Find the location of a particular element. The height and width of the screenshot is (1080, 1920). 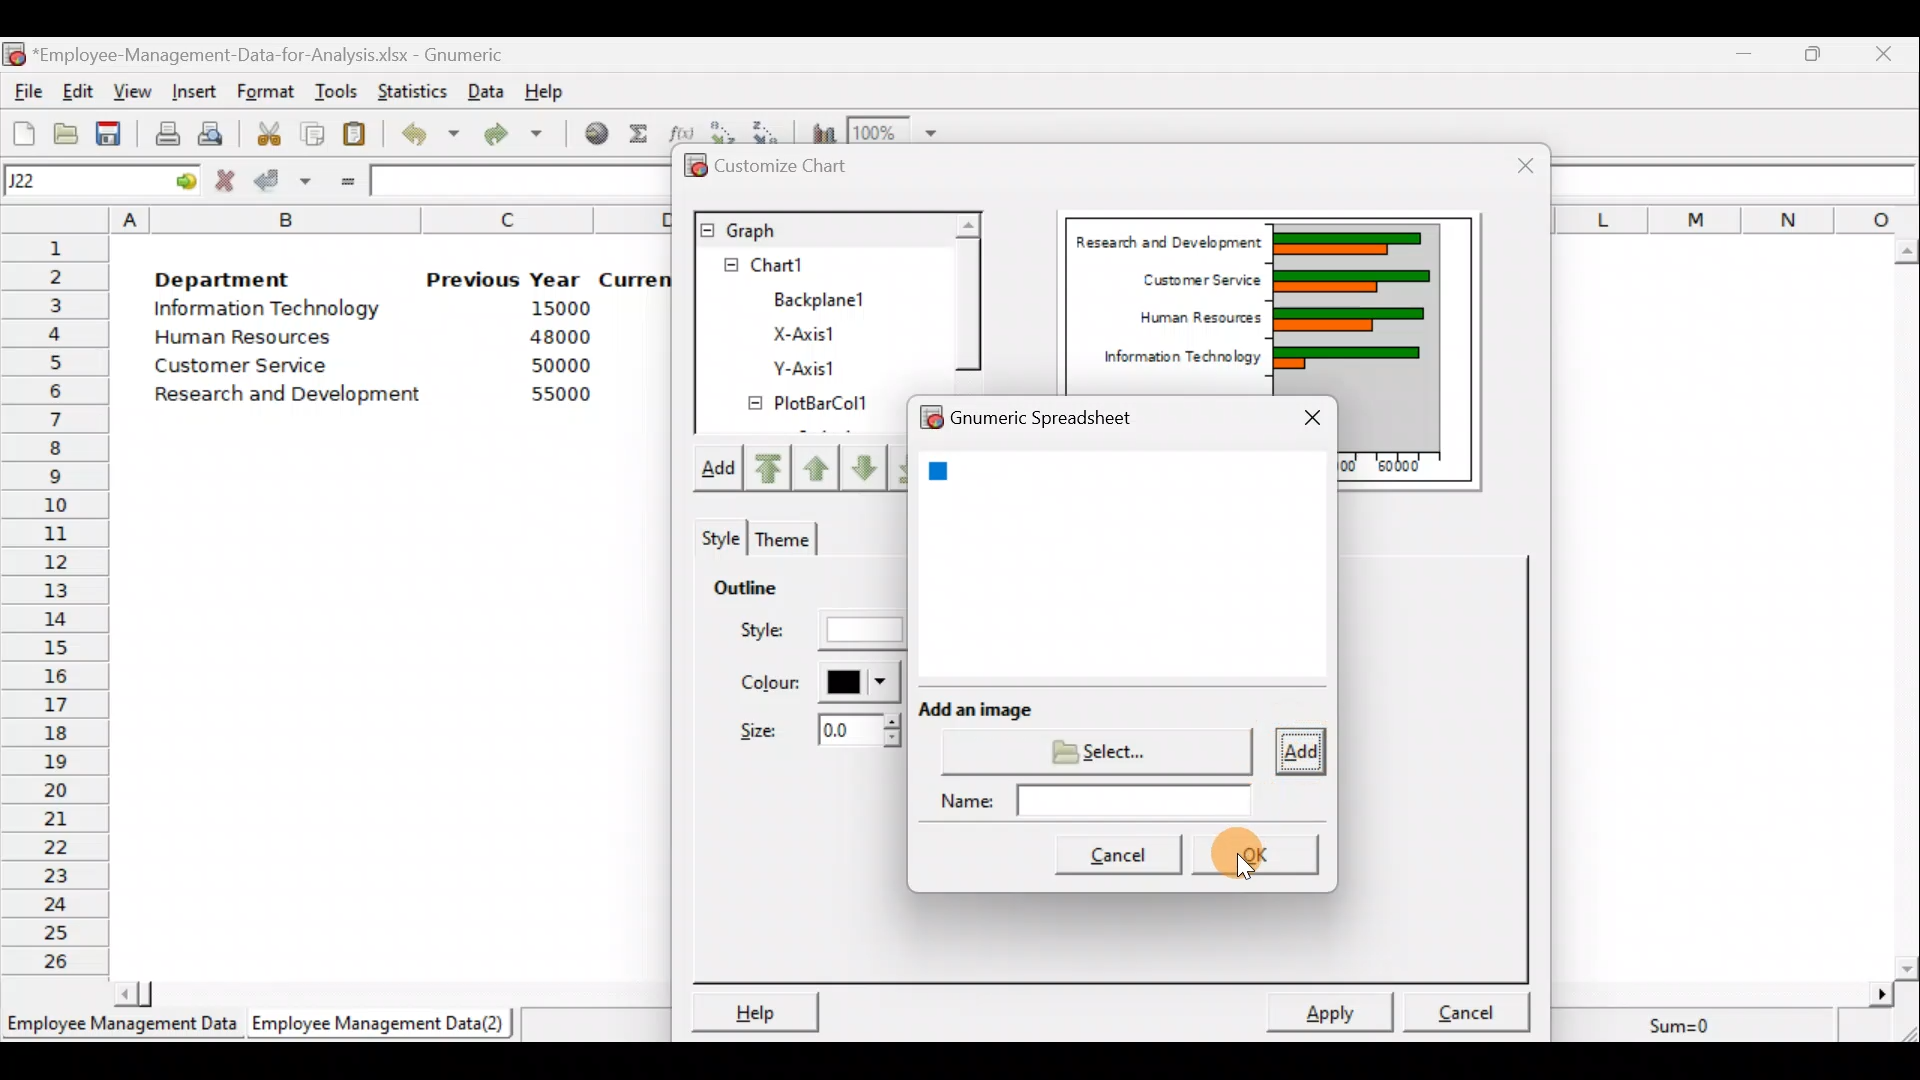

50000 is located at coordinates (557, 365).